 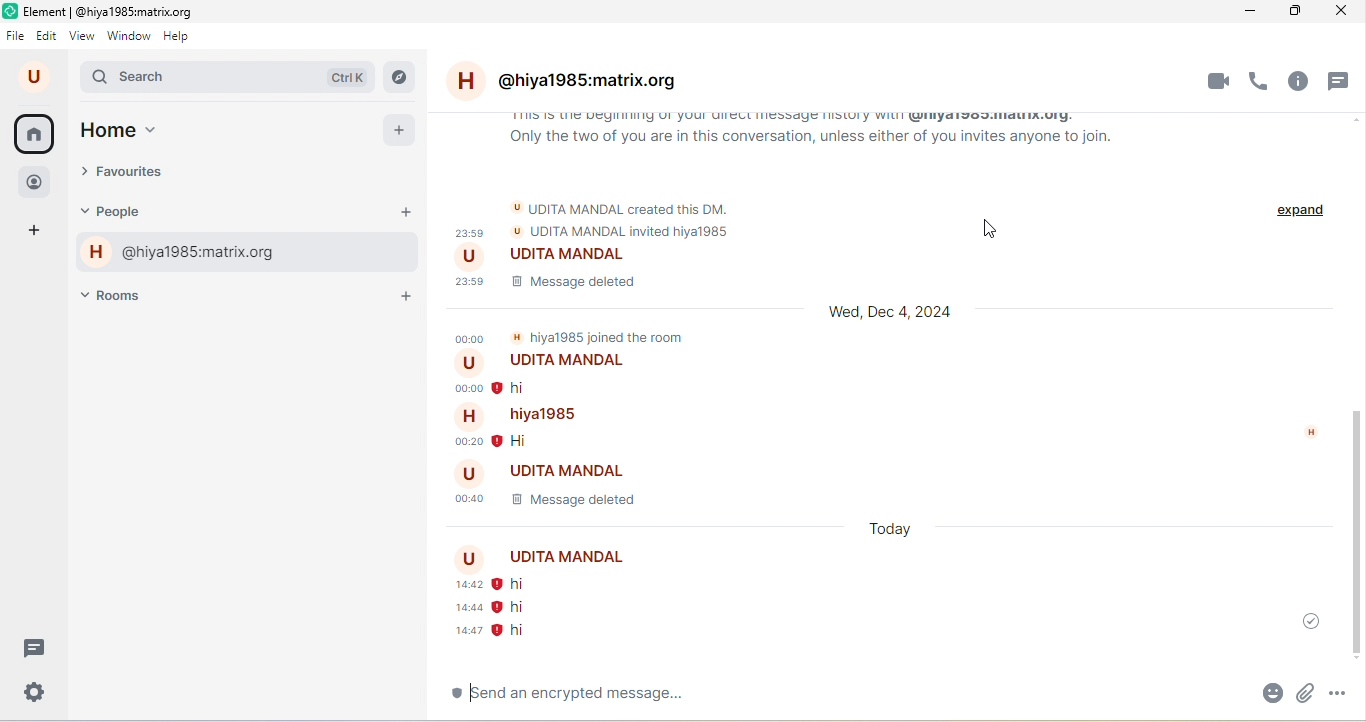 What do you see at coordinates (142, 132) in the screenshot?
I see `home` at bounding box center [142, 132].